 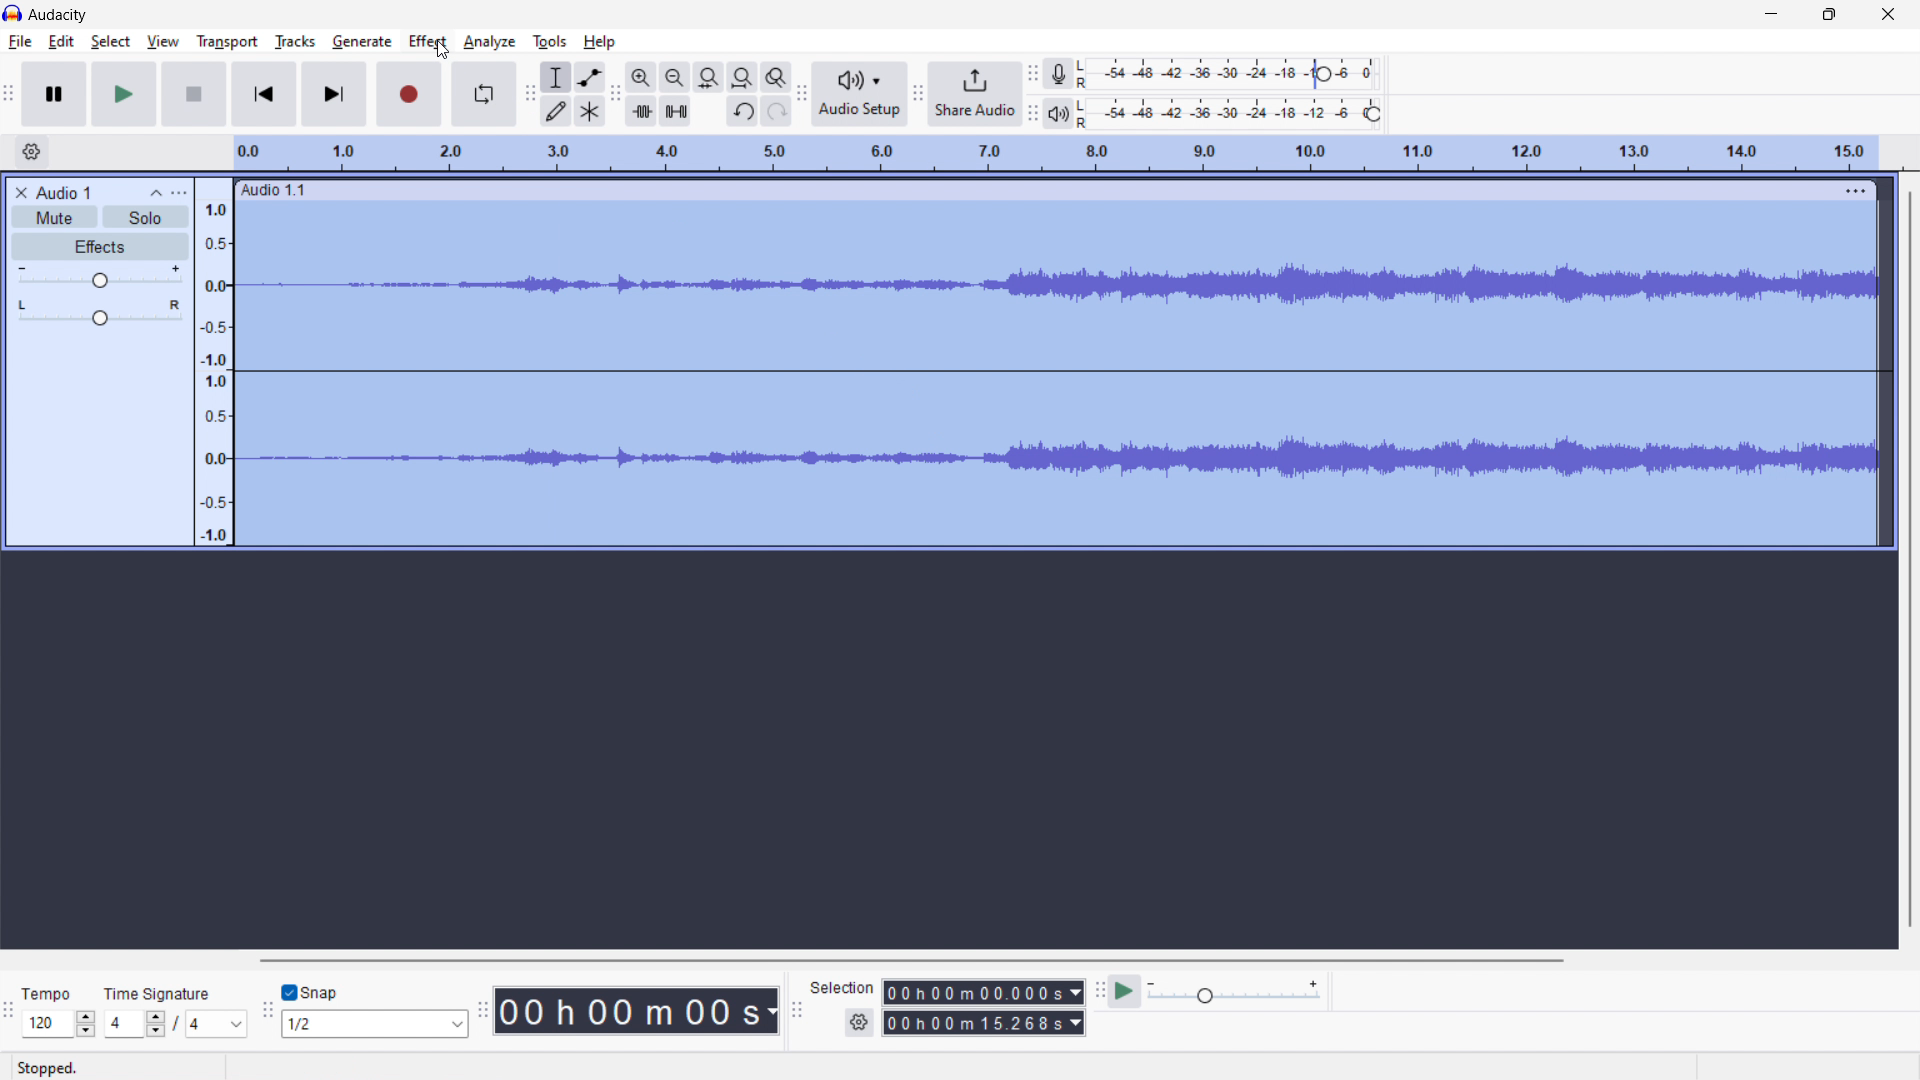 What do you see at coordinates (675, 111) in the screenshot?
I see `silence selection` at bounding box center [675, 111].